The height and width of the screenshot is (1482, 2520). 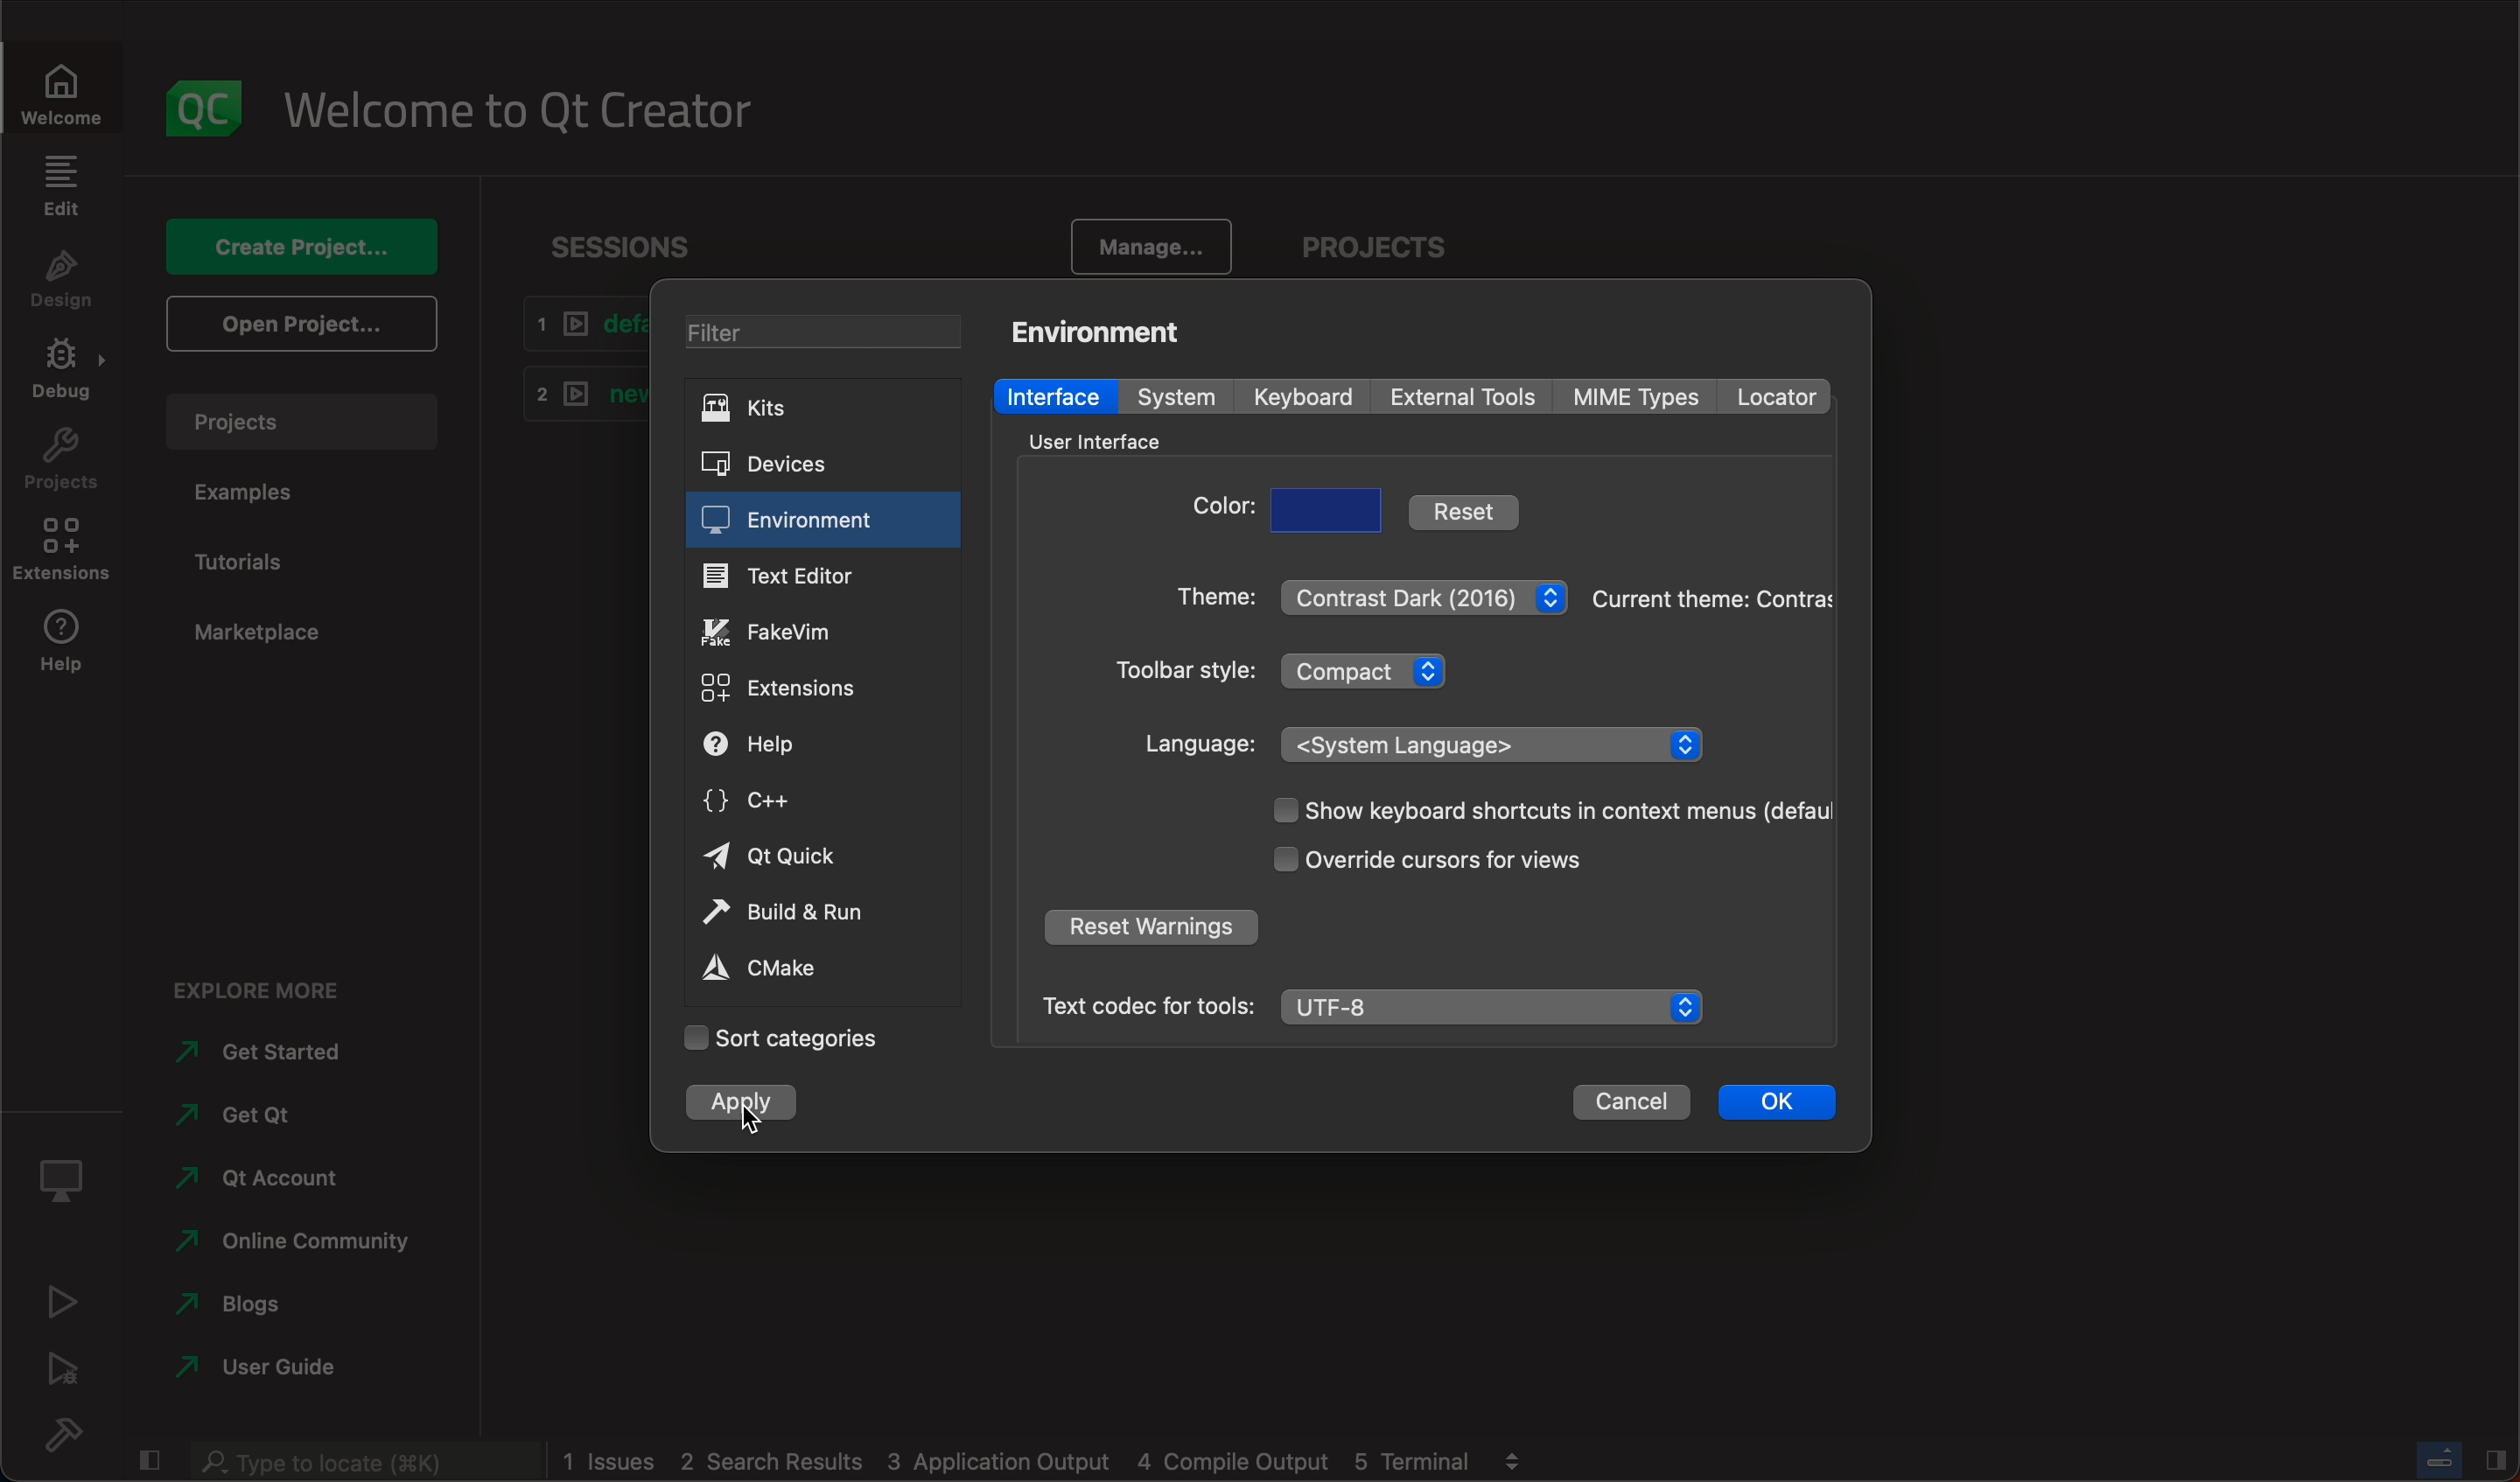 What do you see at coordinates (802, 461) in the screenshot?
I see `devices` at bounding box center [802, 461].